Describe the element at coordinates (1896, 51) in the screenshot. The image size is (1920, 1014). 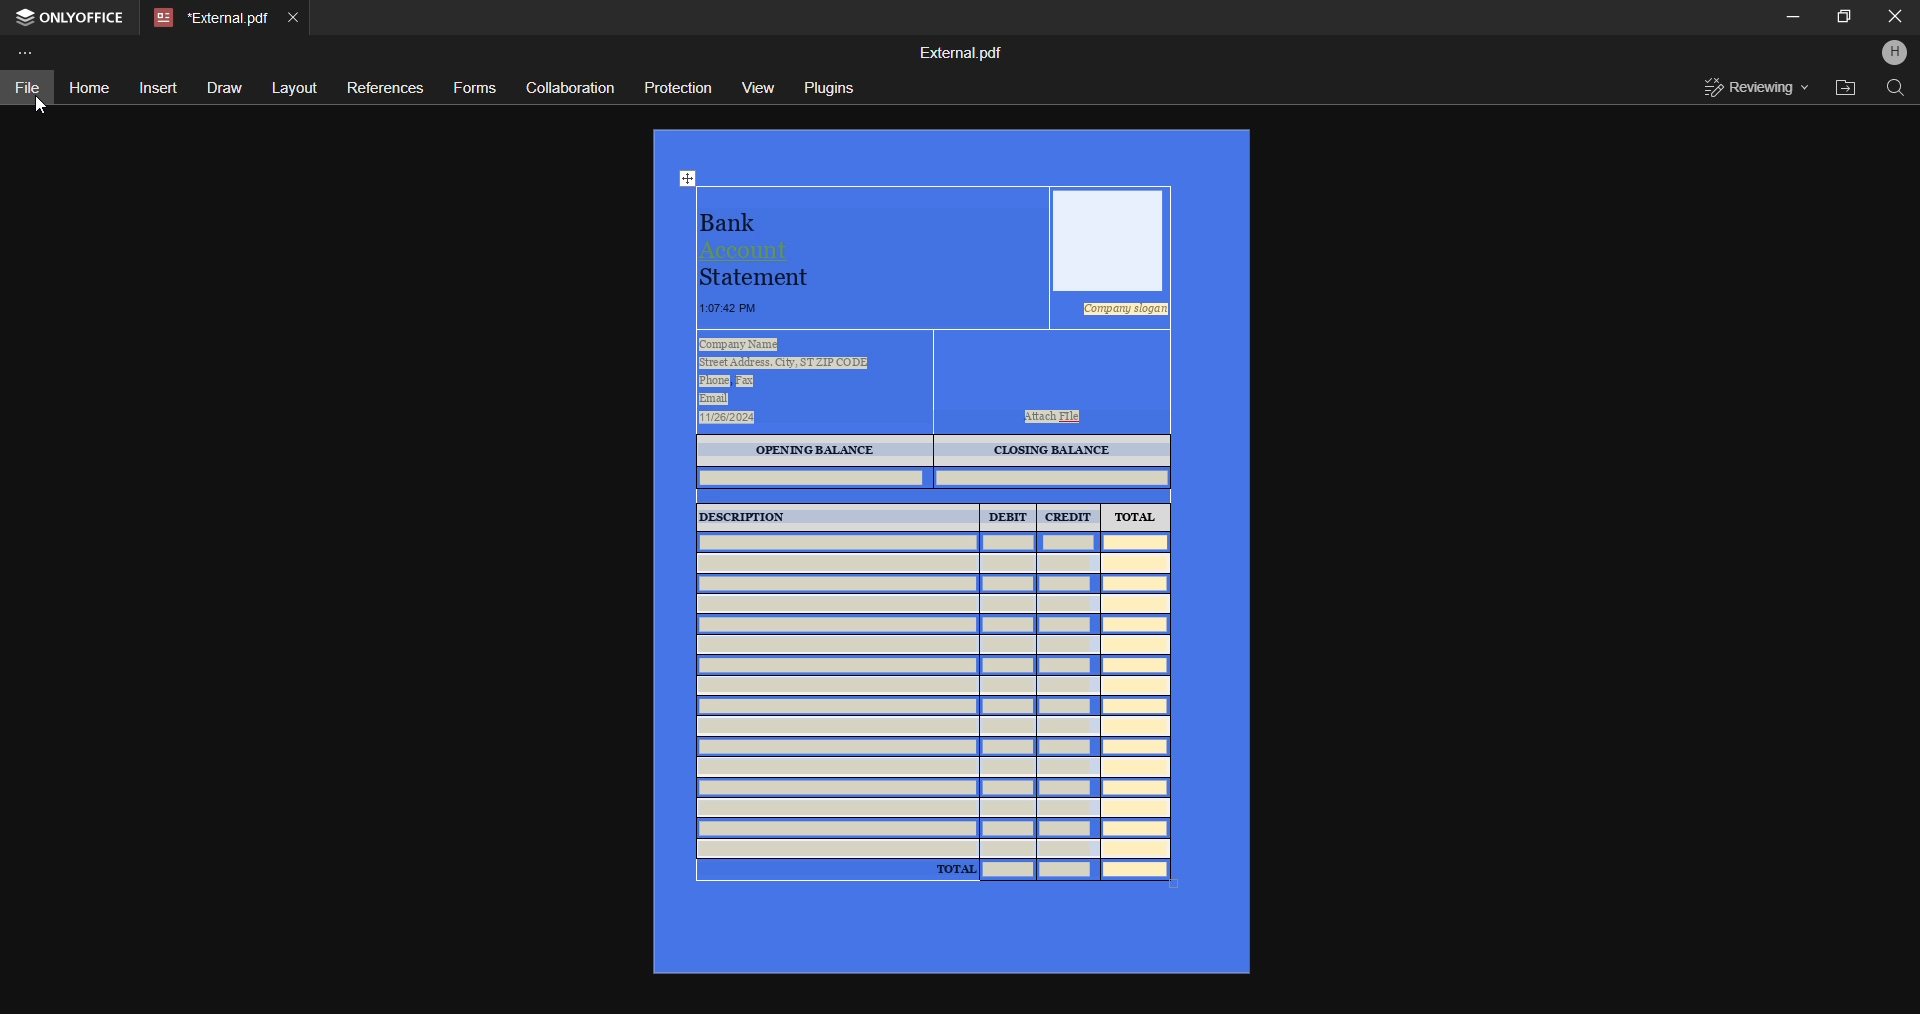
I see `Profile` at that location.